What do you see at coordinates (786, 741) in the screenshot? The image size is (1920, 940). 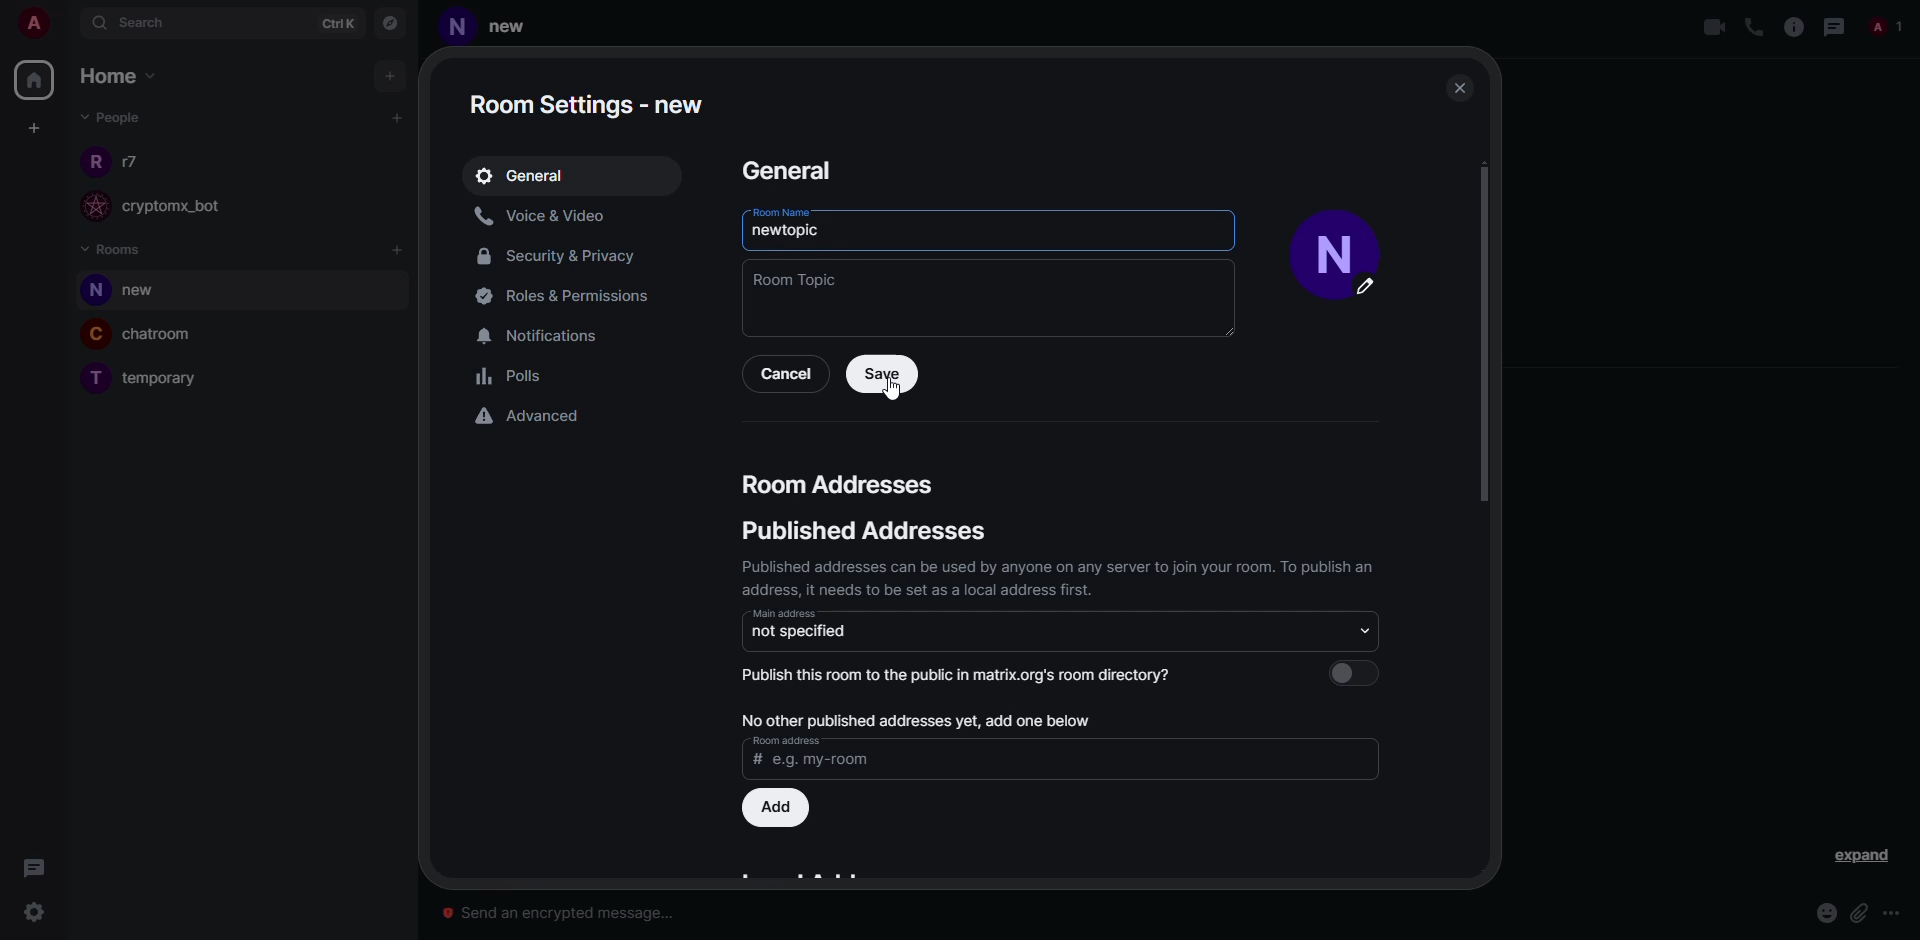 I see `room address` at bounding box center [786, 741].